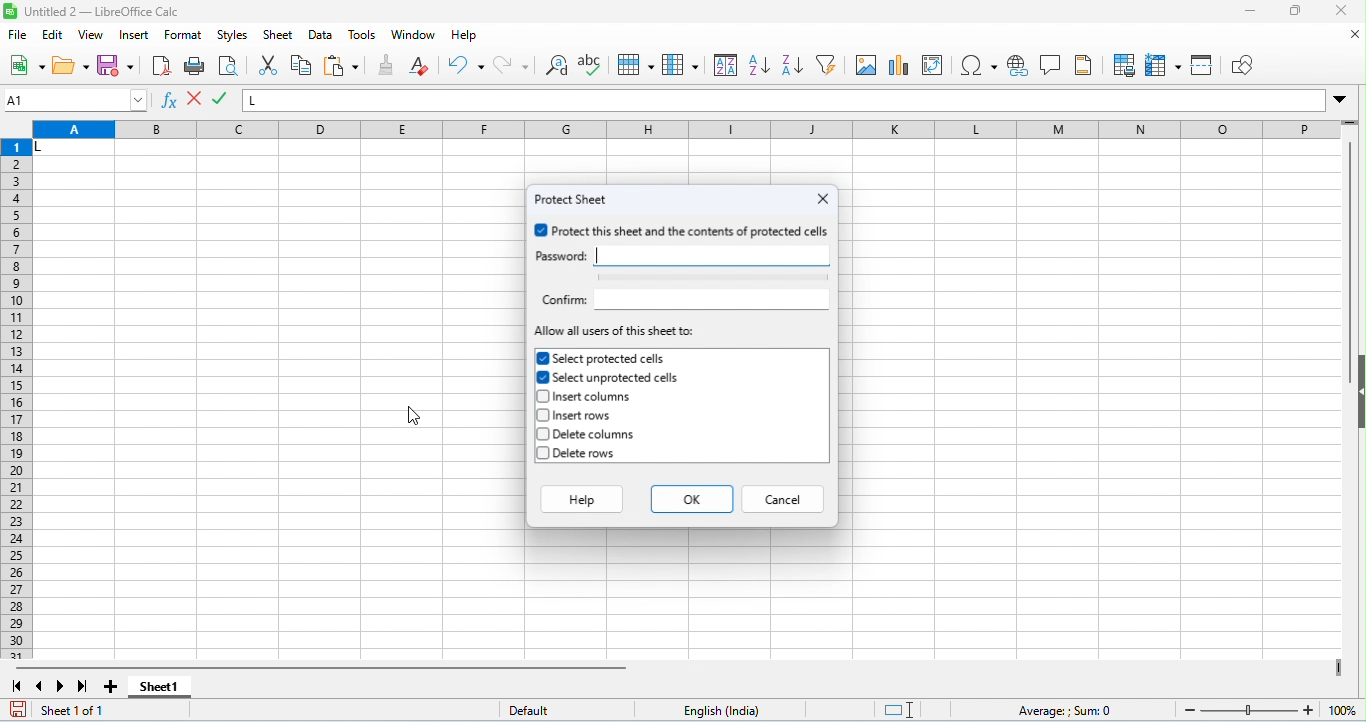 The image size is (1366, 722). What do you see at coordinates (1126, 65) in the screenshot?
I see `define print preview` at bounding box center [1126, 65].